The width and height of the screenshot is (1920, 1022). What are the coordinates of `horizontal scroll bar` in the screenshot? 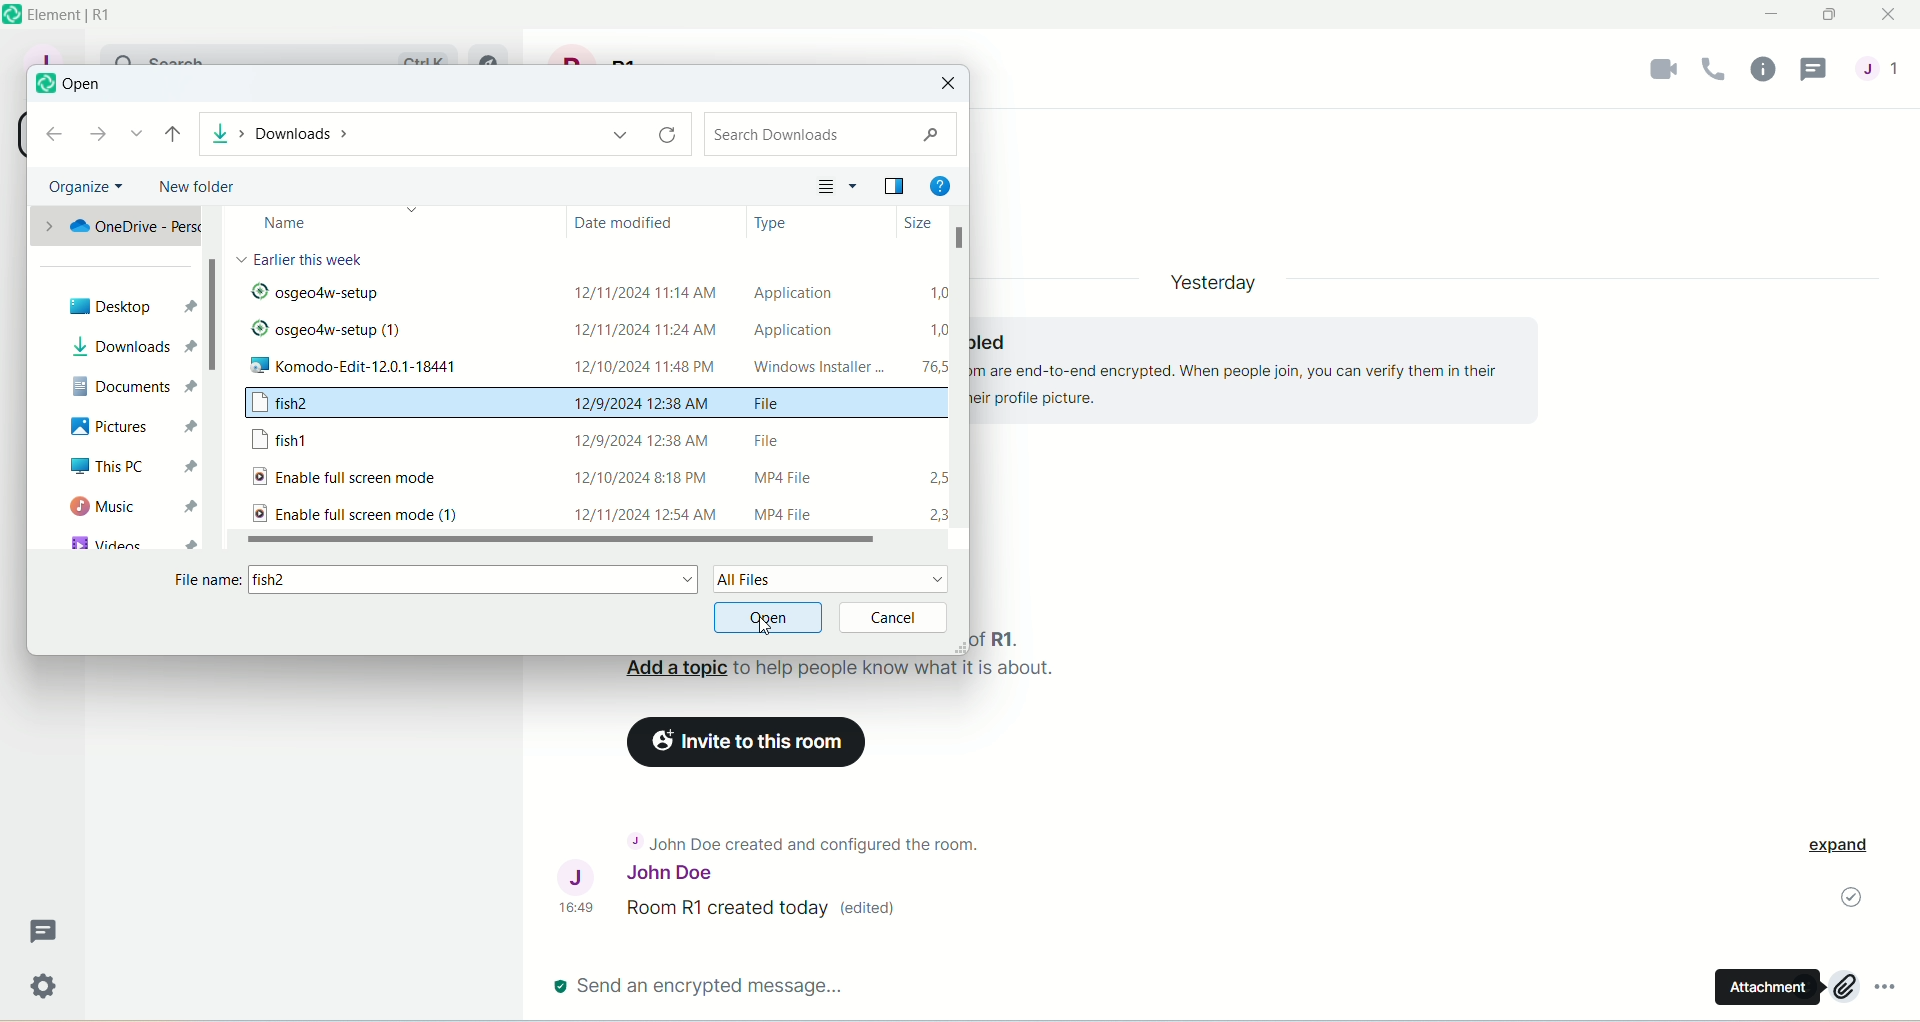 It's located at (561, 539).